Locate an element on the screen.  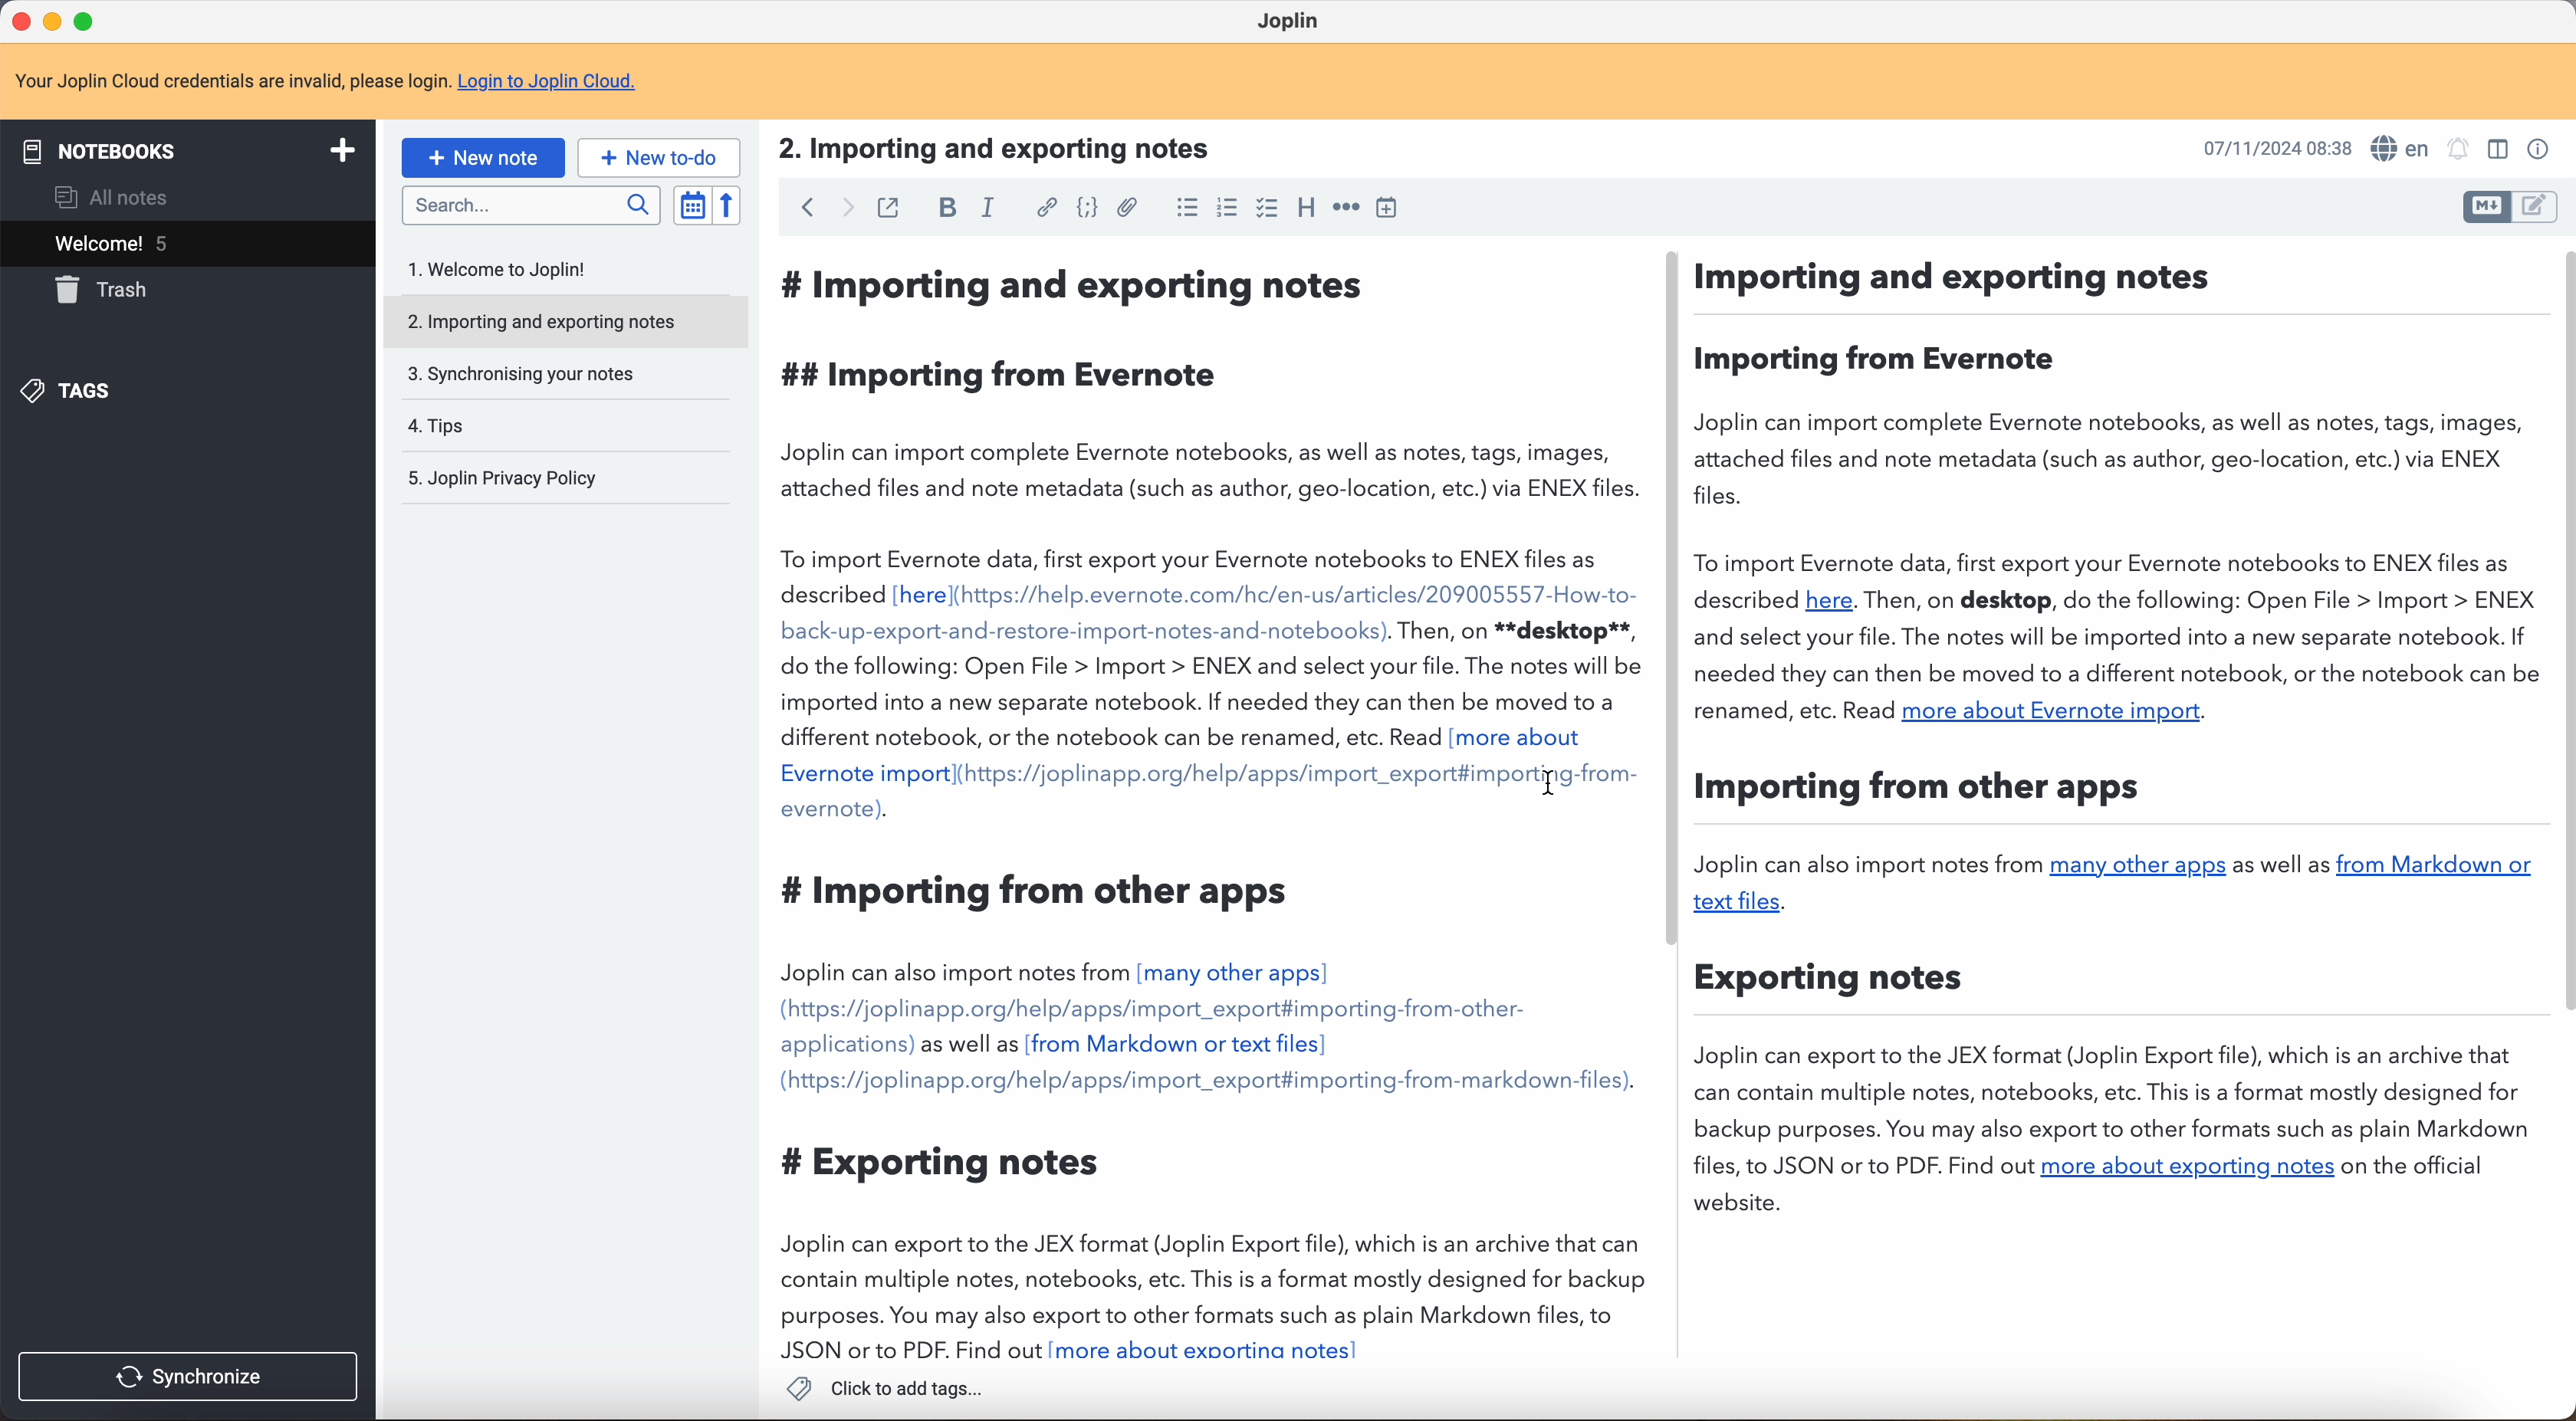
italic is located at coordinates (990, 208).